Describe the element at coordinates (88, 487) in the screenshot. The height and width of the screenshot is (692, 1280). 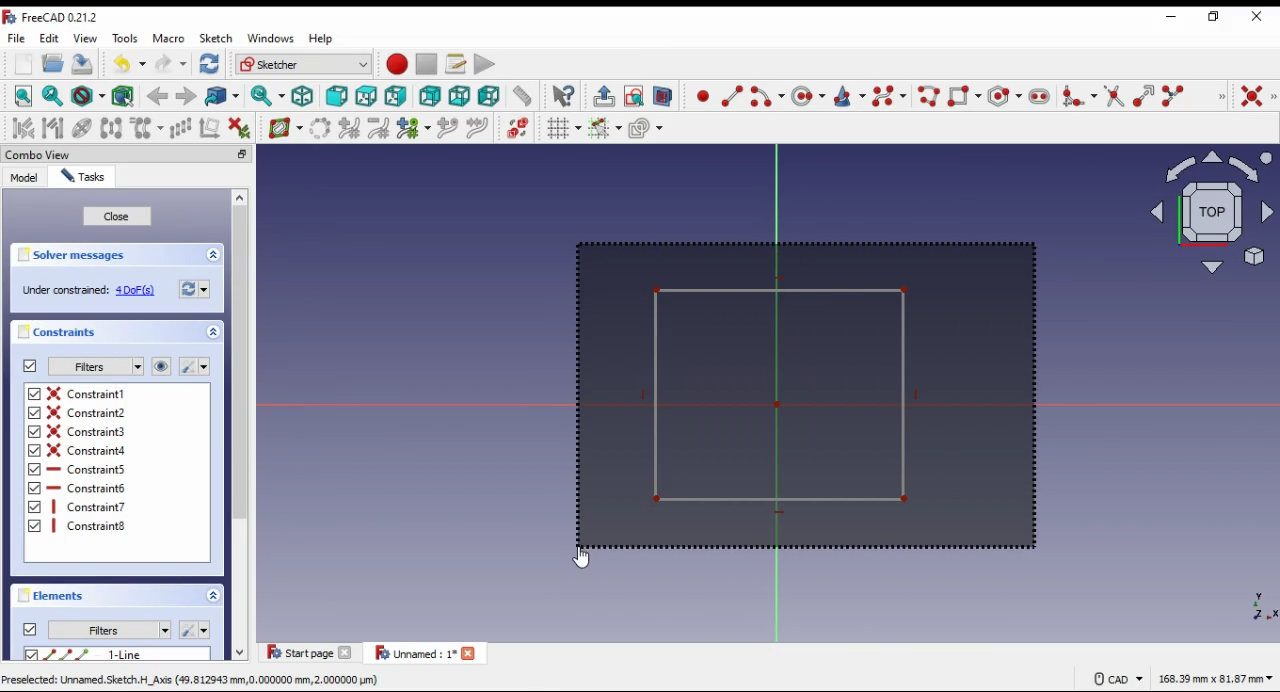
I see `on/off constraint 6` at that location.